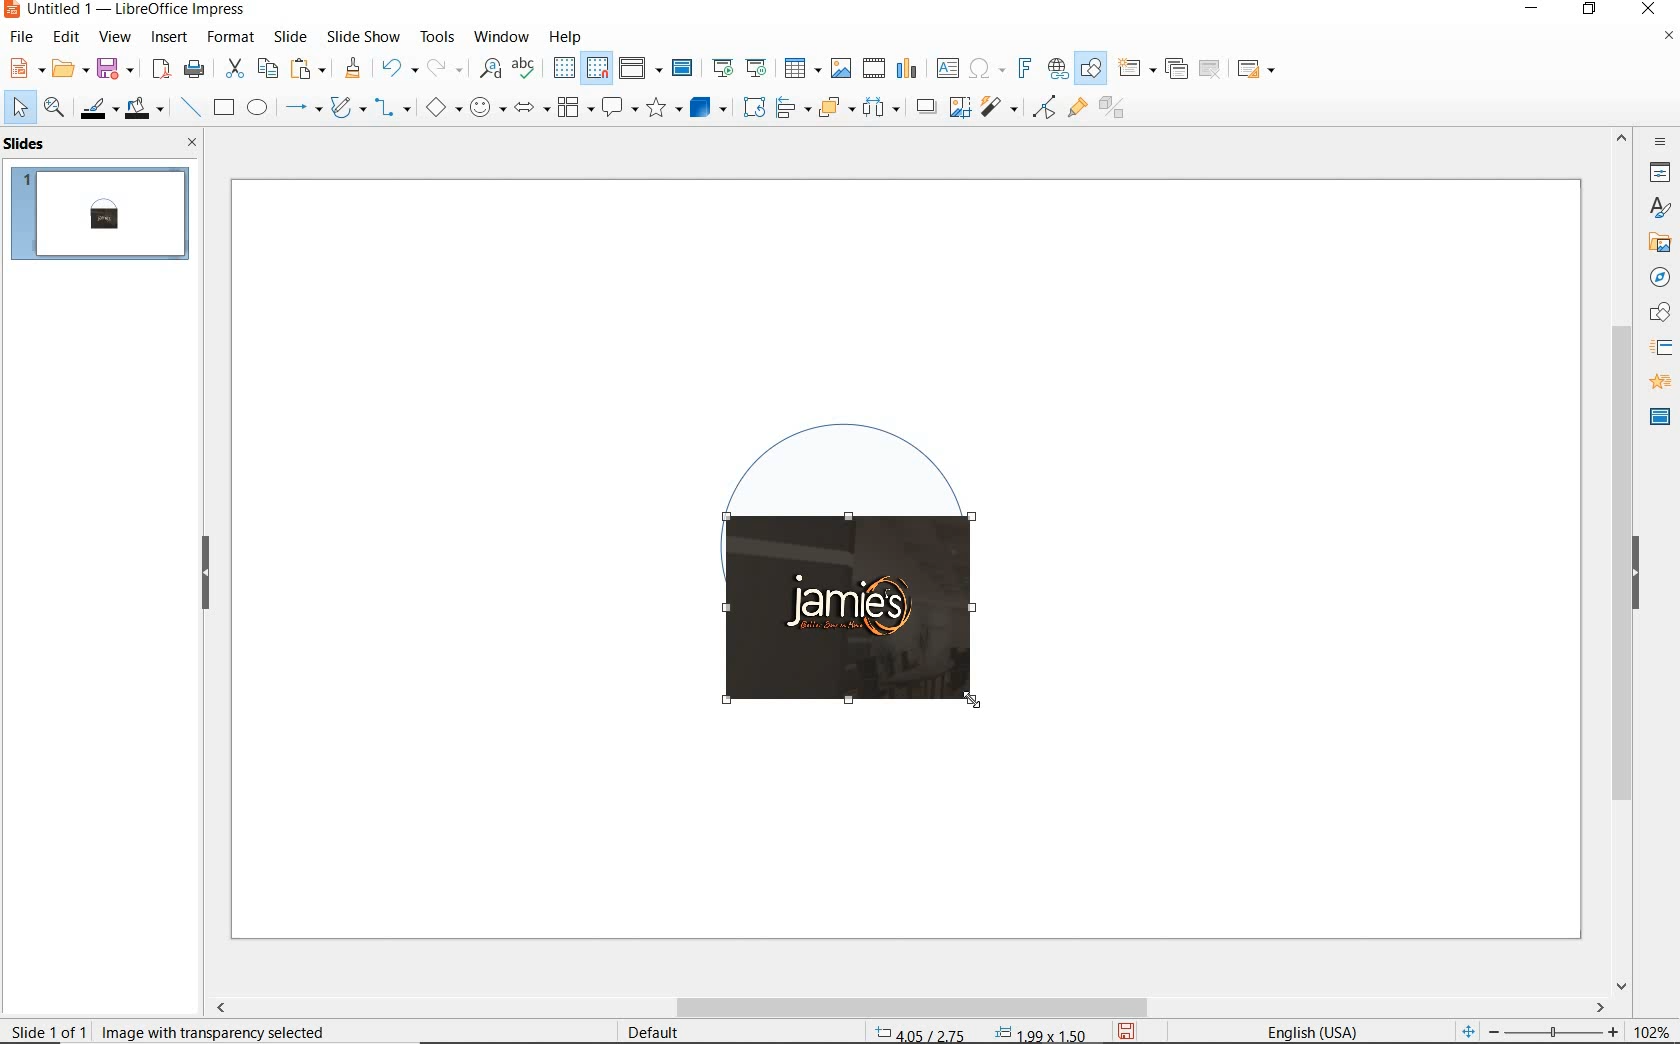 This screenshot has height=1044, width=1680. What do you see at coordinates (50, 1027) in the screenshot?
I see `slide 1 of 1` at bounding box center [50, 1027].